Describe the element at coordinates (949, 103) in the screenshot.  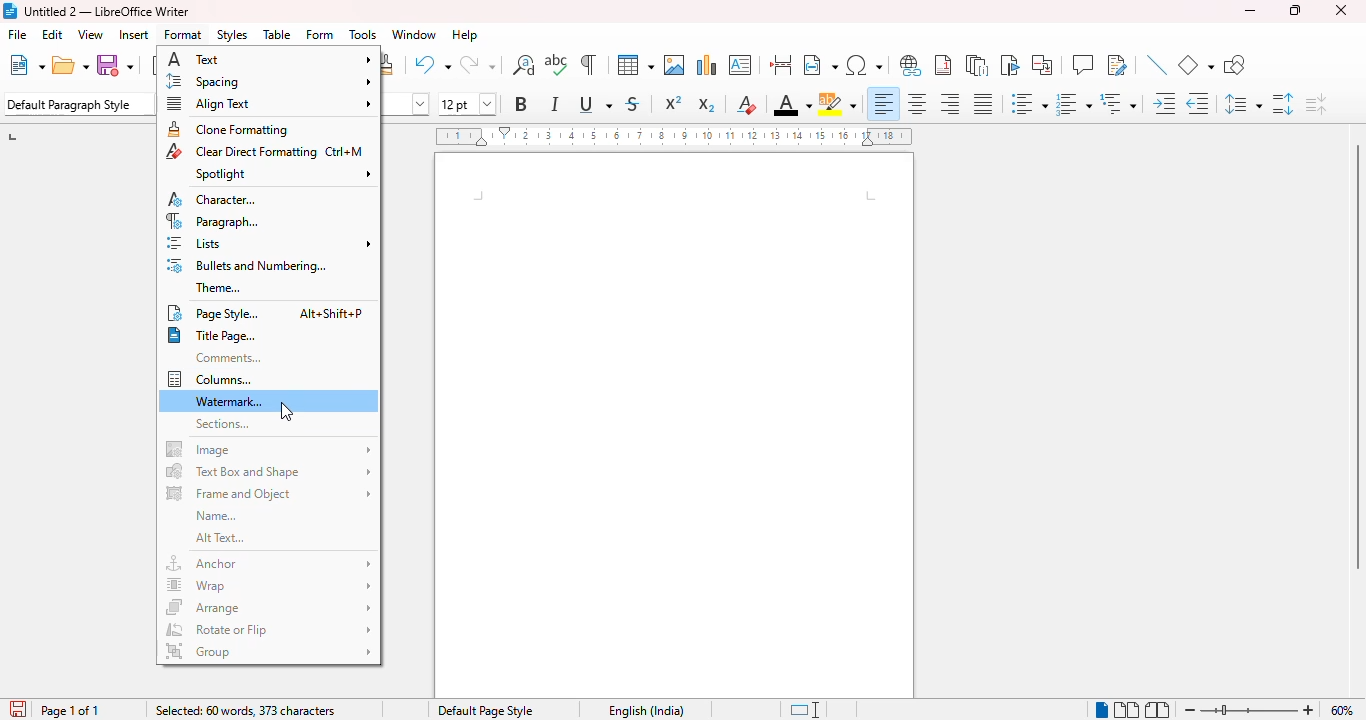
I see `align right` at that location.